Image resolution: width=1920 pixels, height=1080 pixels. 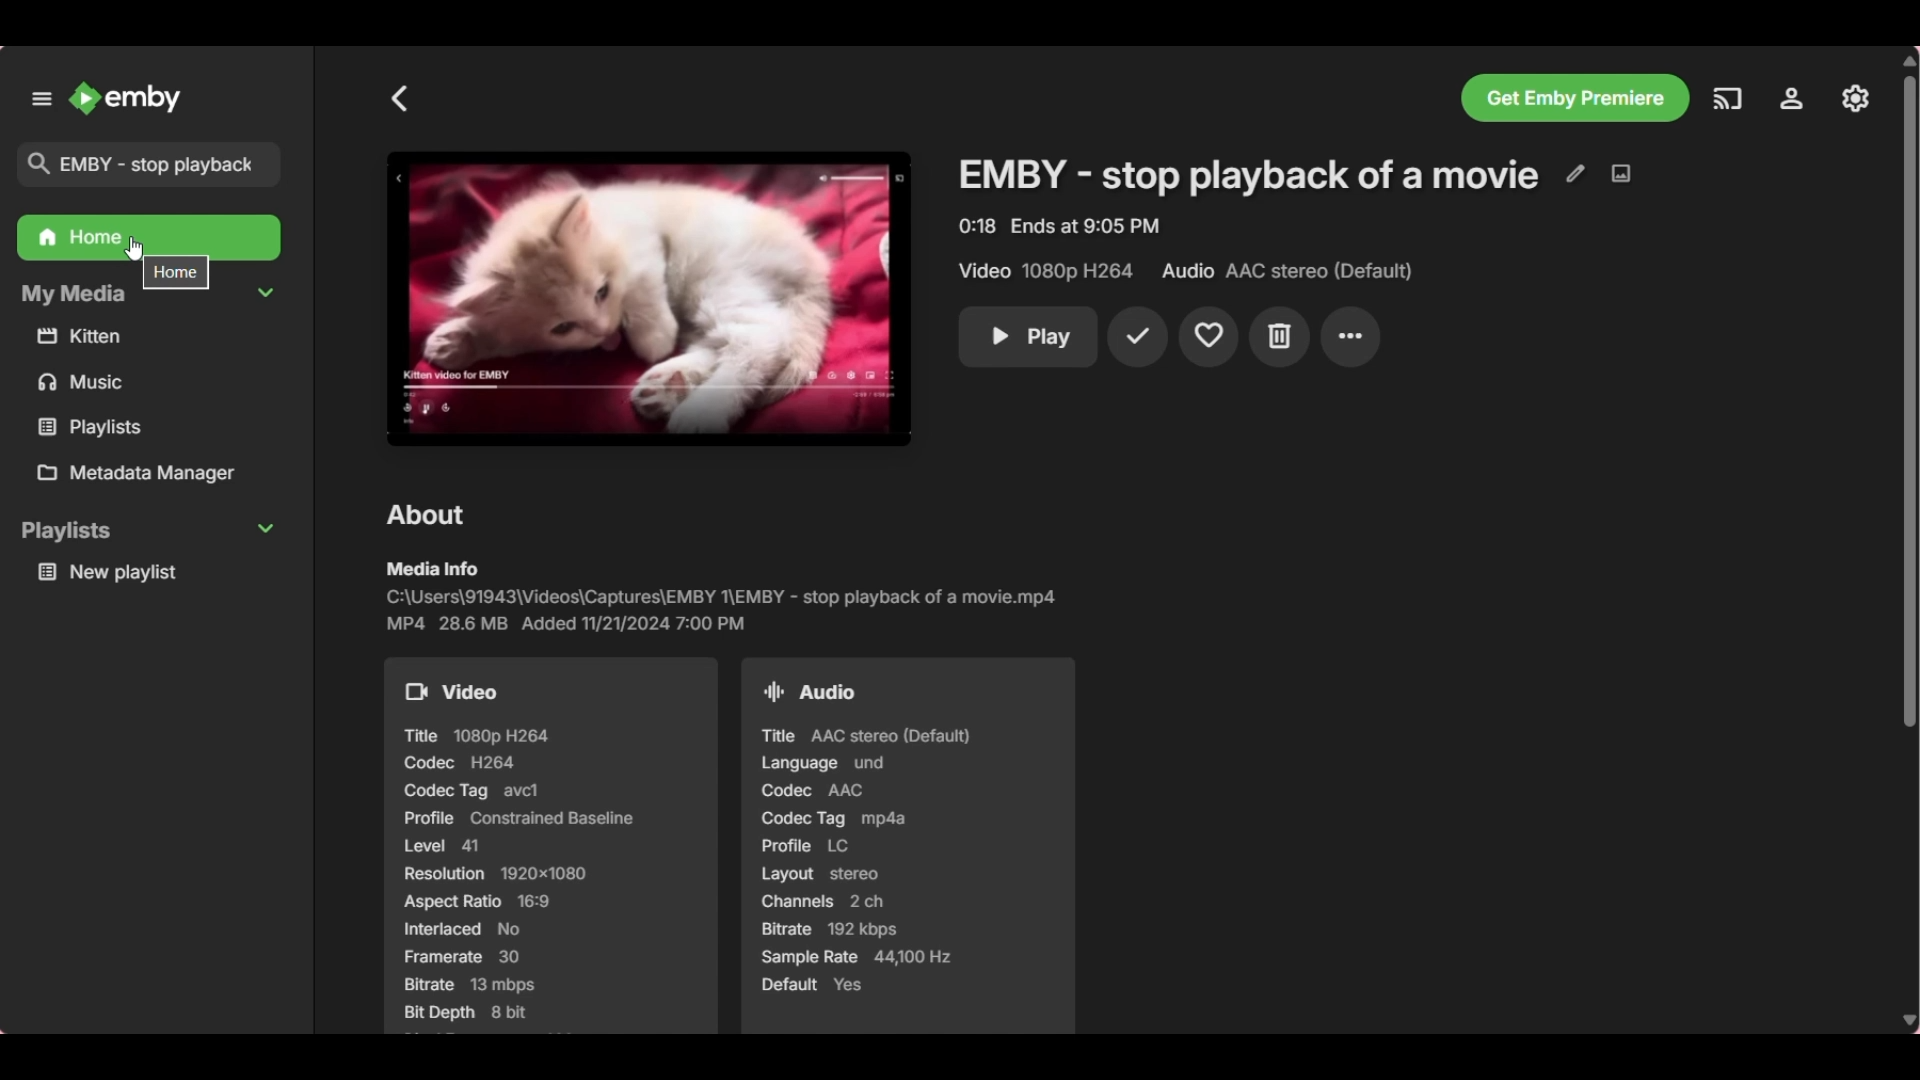 What do you see at coordinates (574, 622) in the screenshot?
I see `MP4 28.6 MB Added 11/21/2024 7:00 PM` at bounding box center [574, 622].